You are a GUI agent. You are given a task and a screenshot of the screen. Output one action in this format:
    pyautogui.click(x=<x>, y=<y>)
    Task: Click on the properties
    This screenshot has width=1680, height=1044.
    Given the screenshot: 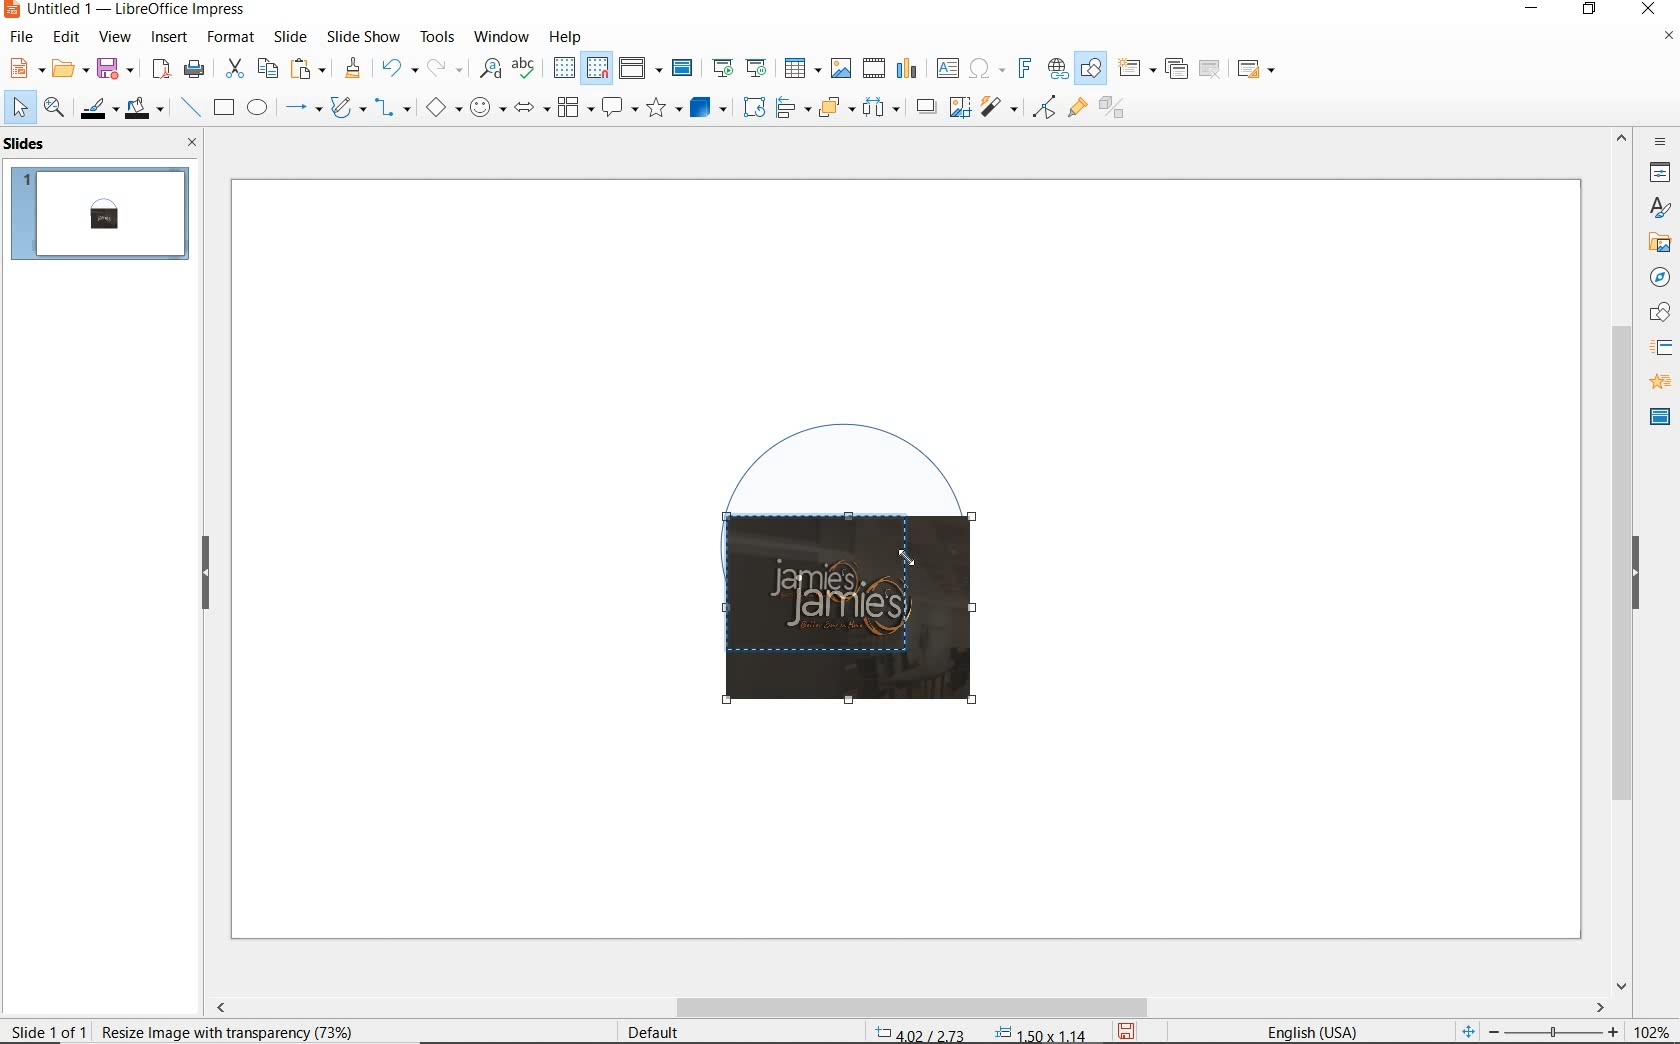 What is the action you would take?
    pyautogui.click(x=1658, y=172)
    